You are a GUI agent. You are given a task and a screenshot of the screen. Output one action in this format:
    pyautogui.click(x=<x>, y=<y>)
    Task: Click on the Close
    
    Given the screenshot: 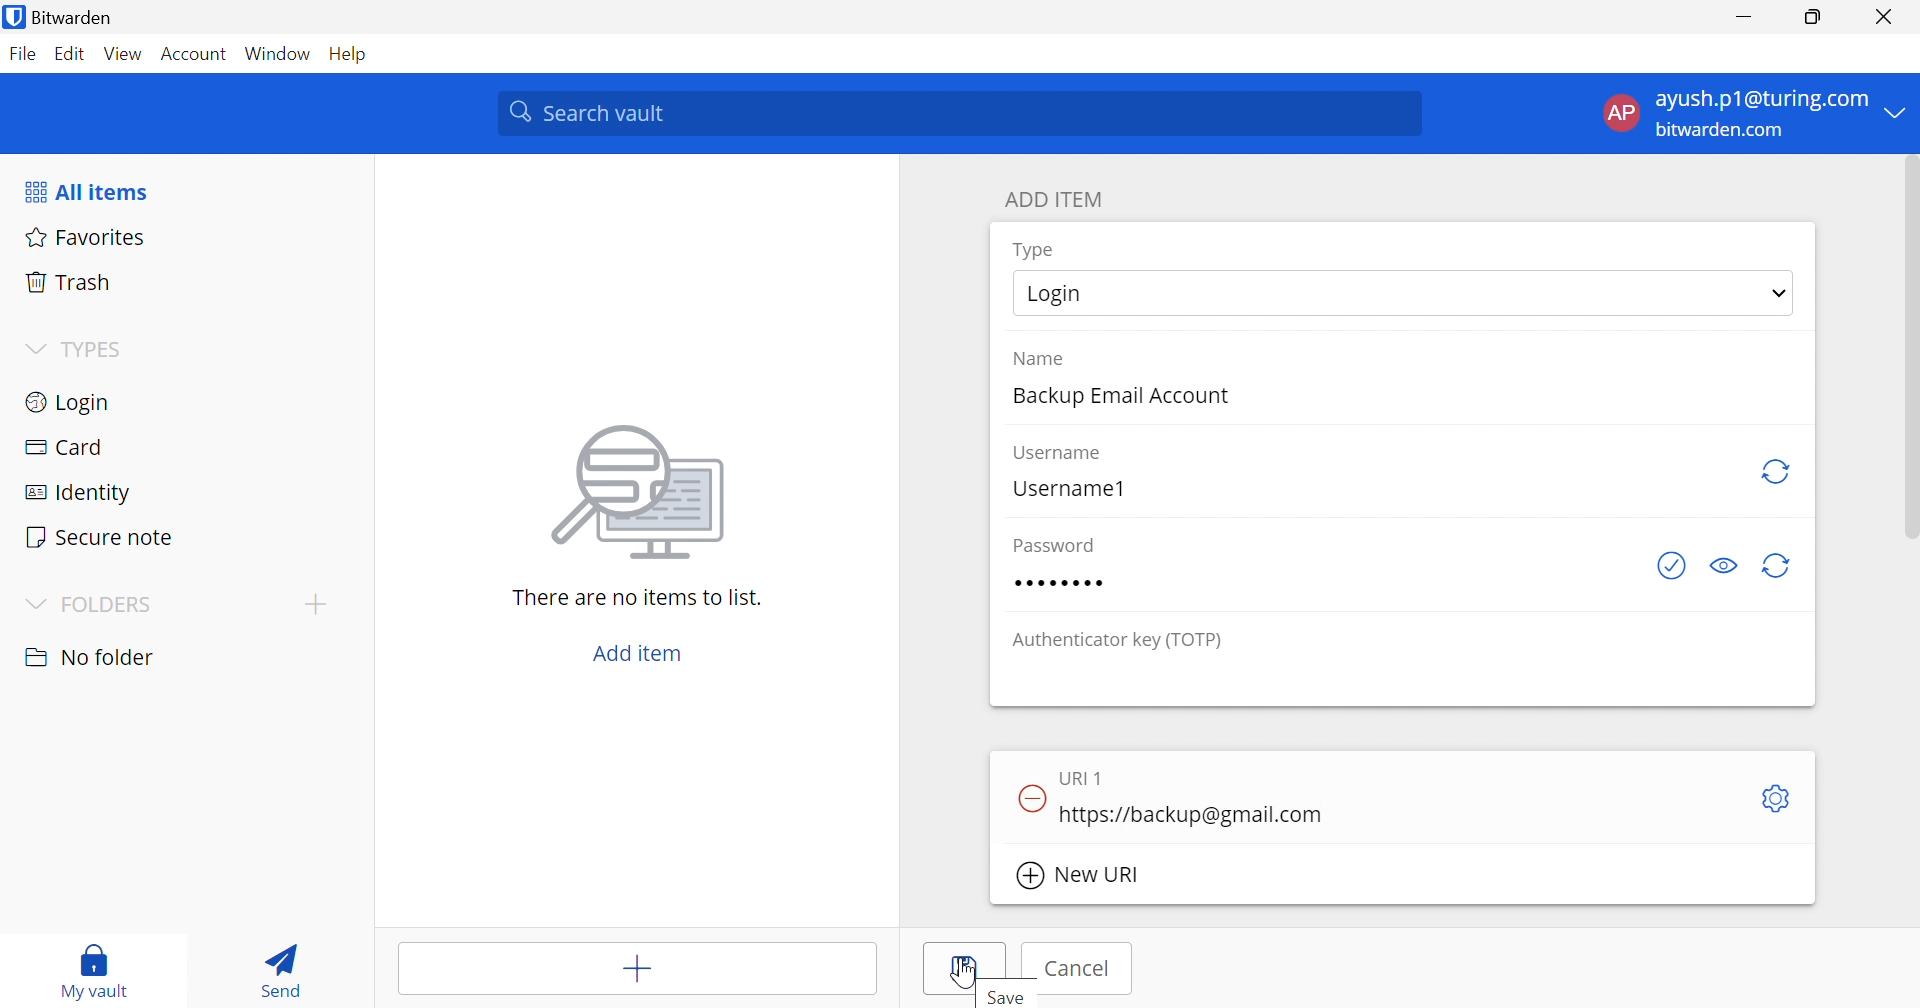 What is the action you would take?
    pyautogui.click(x=1884, y=16)
    